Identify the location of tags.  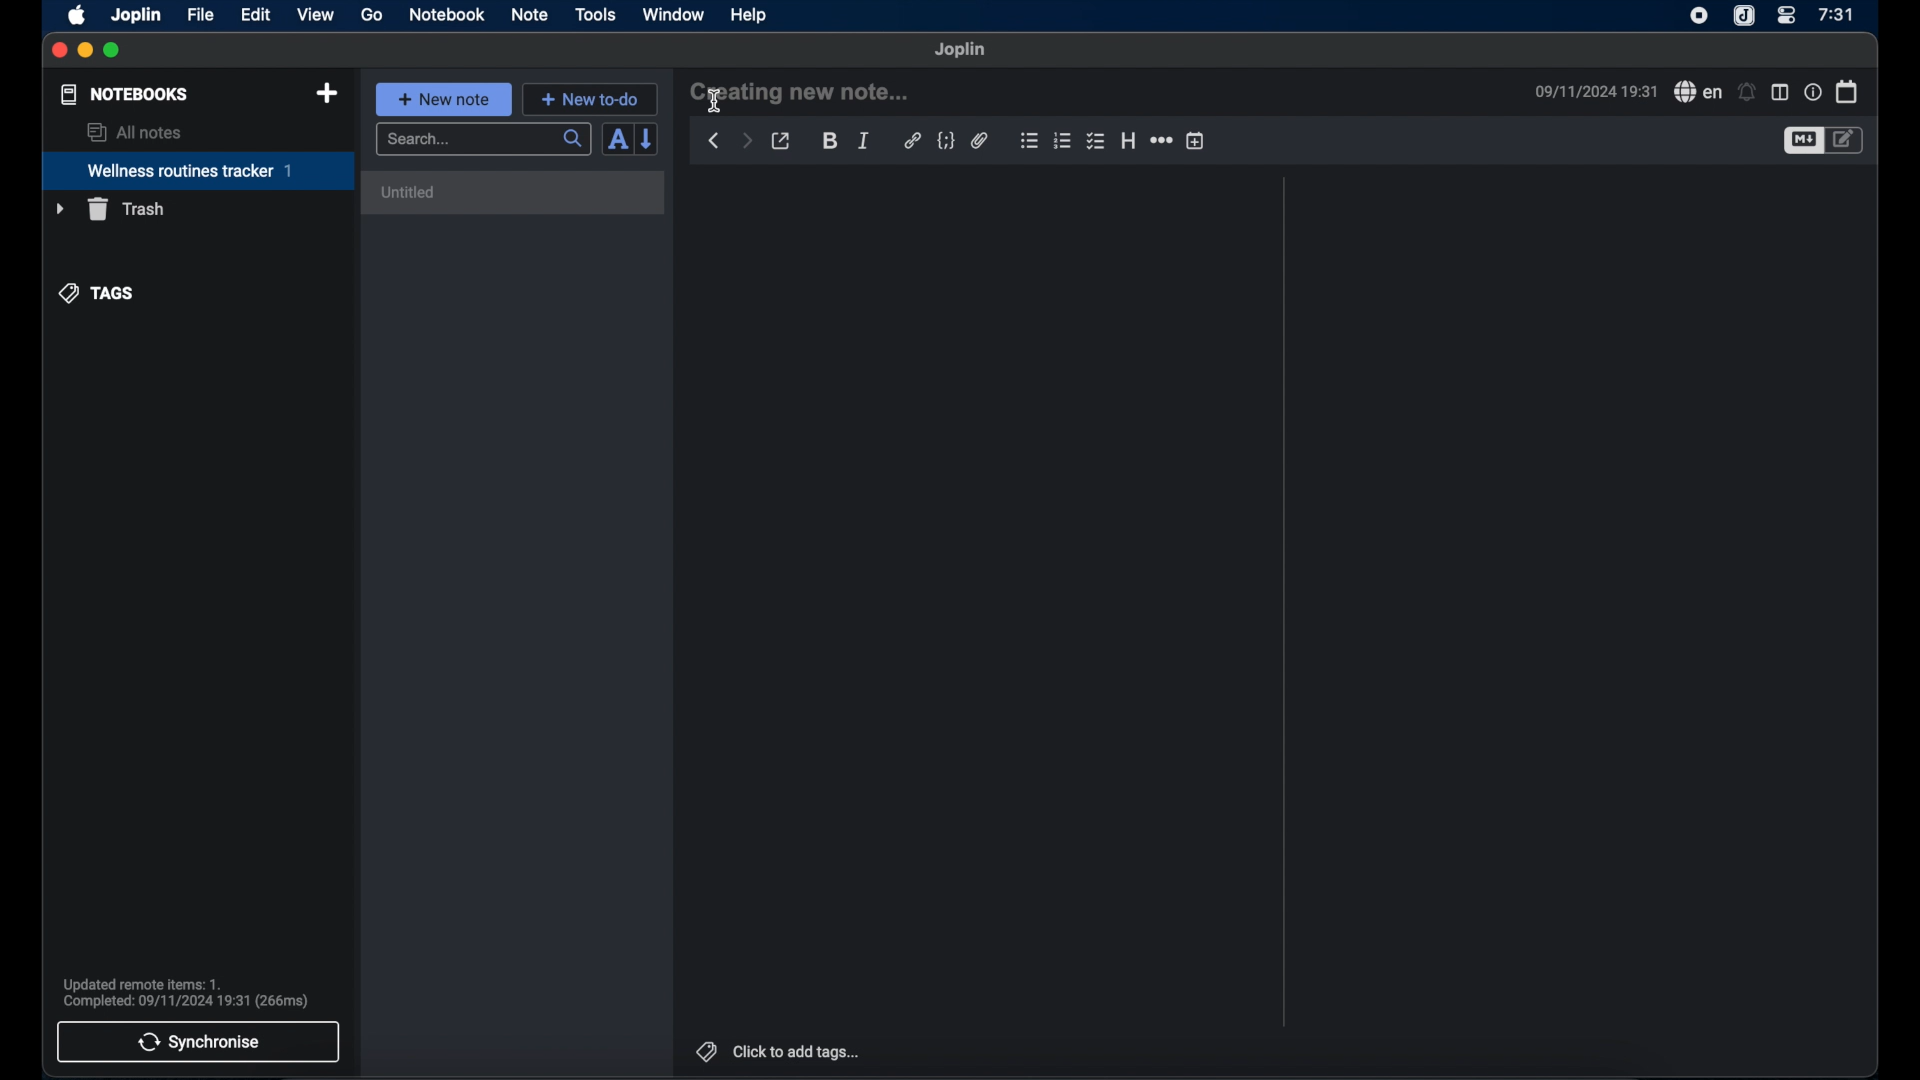
(703, 1049).